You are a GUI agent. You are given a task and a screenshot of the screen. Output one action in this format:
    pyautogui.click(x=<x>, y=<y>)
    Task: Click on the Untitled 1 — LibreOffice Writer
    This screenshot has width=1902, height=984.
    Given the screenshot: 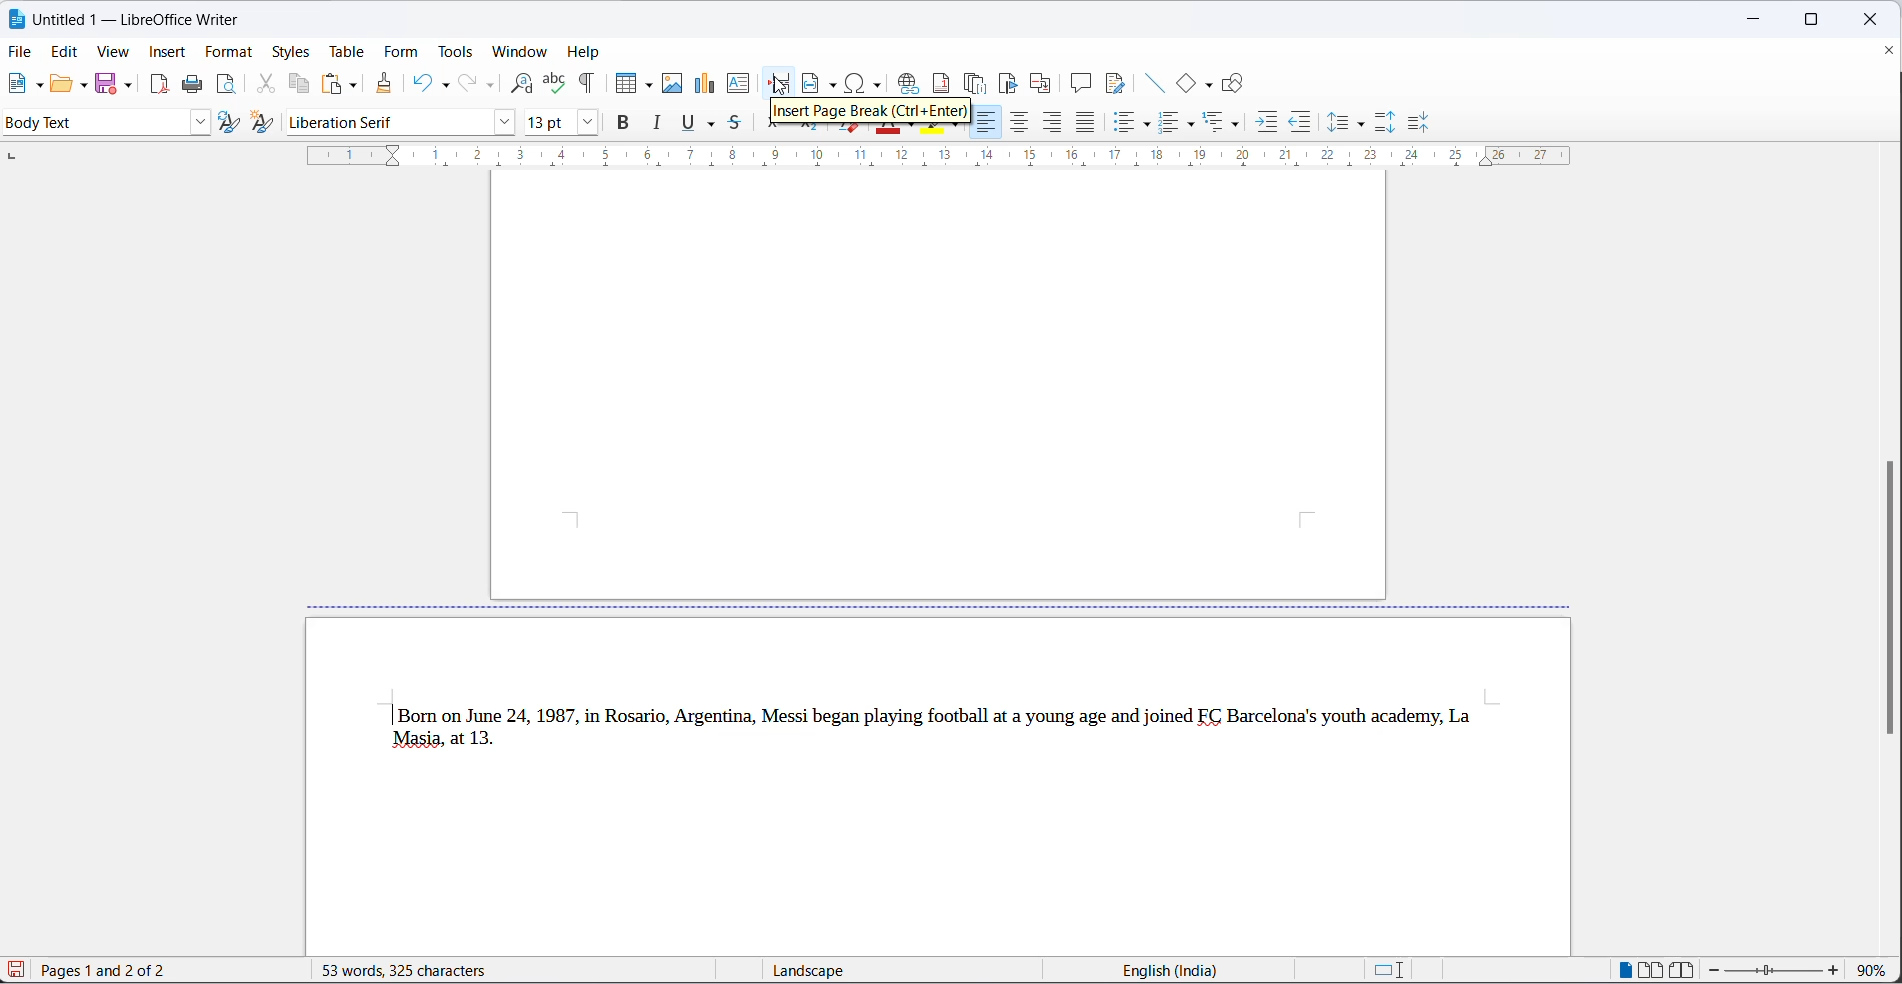 What is the action you would take?
    pyautogui.click(x=149, y=18)
    